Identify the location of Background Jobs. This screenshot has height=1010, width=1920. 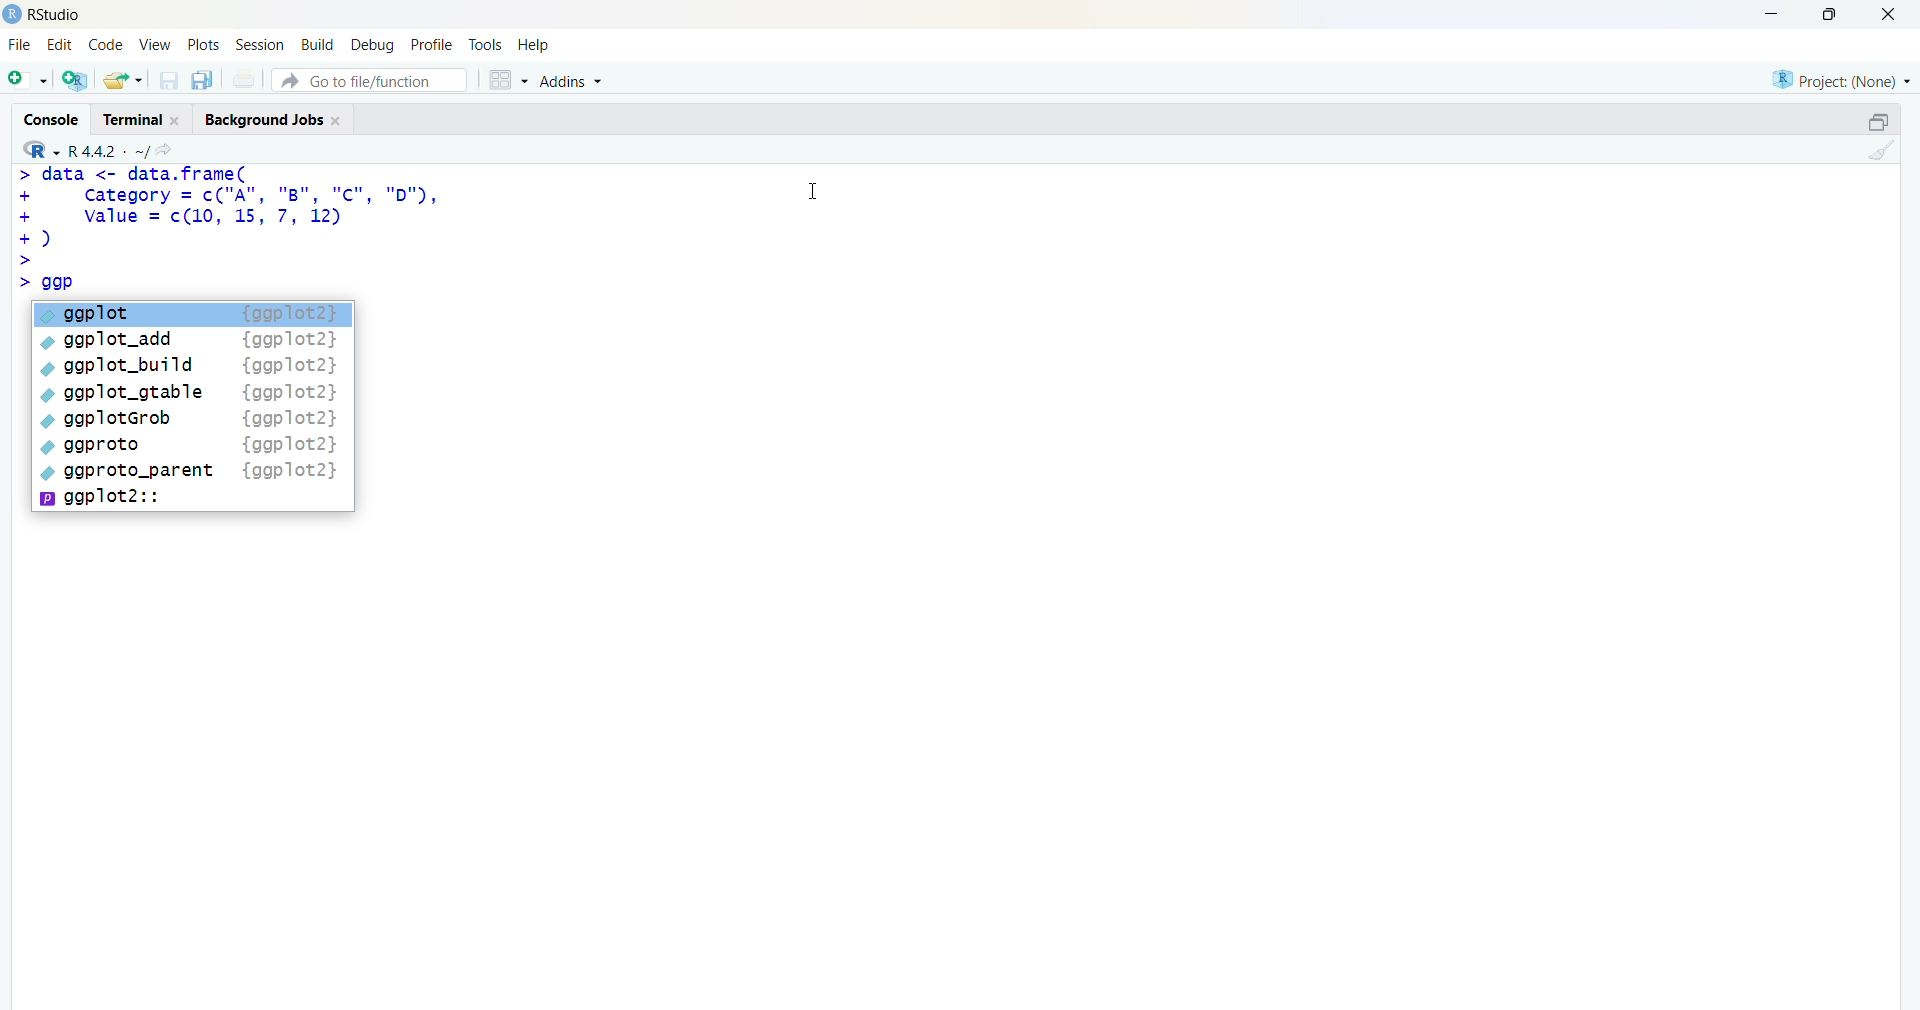
(272, 116).